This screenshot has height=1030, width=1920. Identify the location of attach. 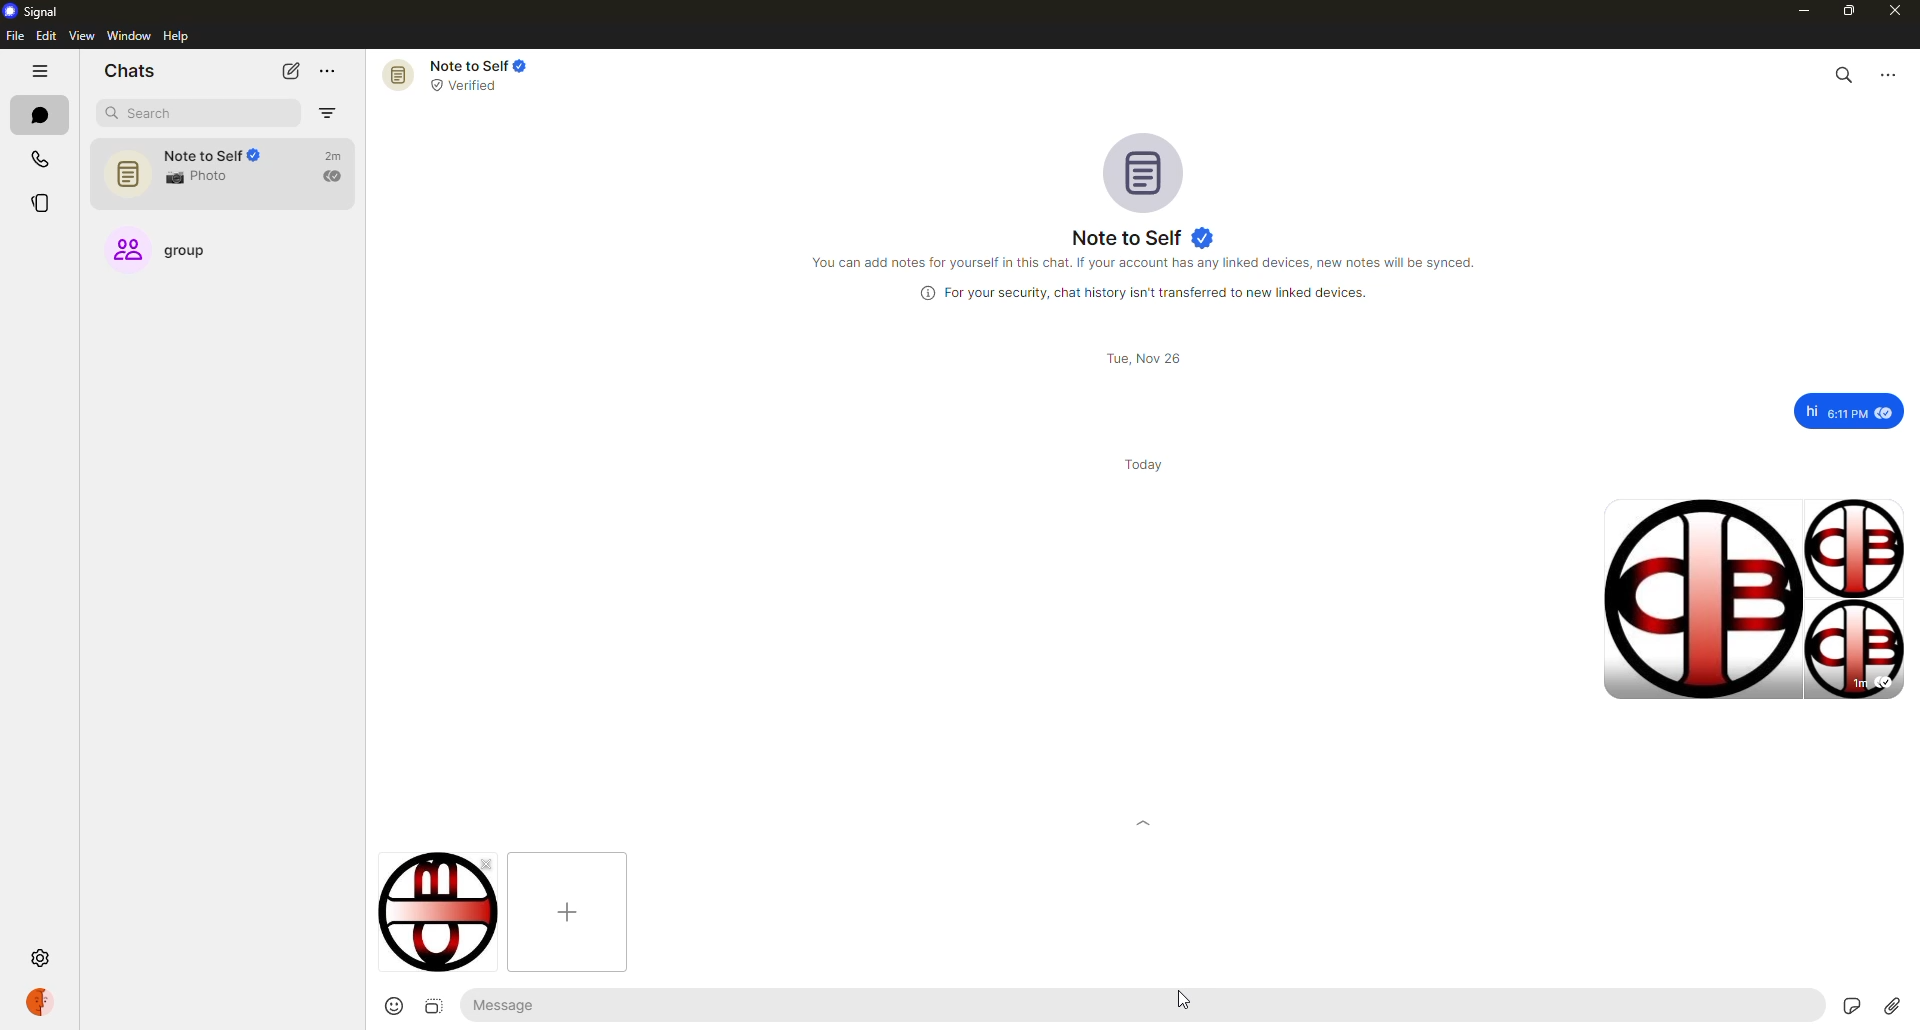
(1893, 1005).